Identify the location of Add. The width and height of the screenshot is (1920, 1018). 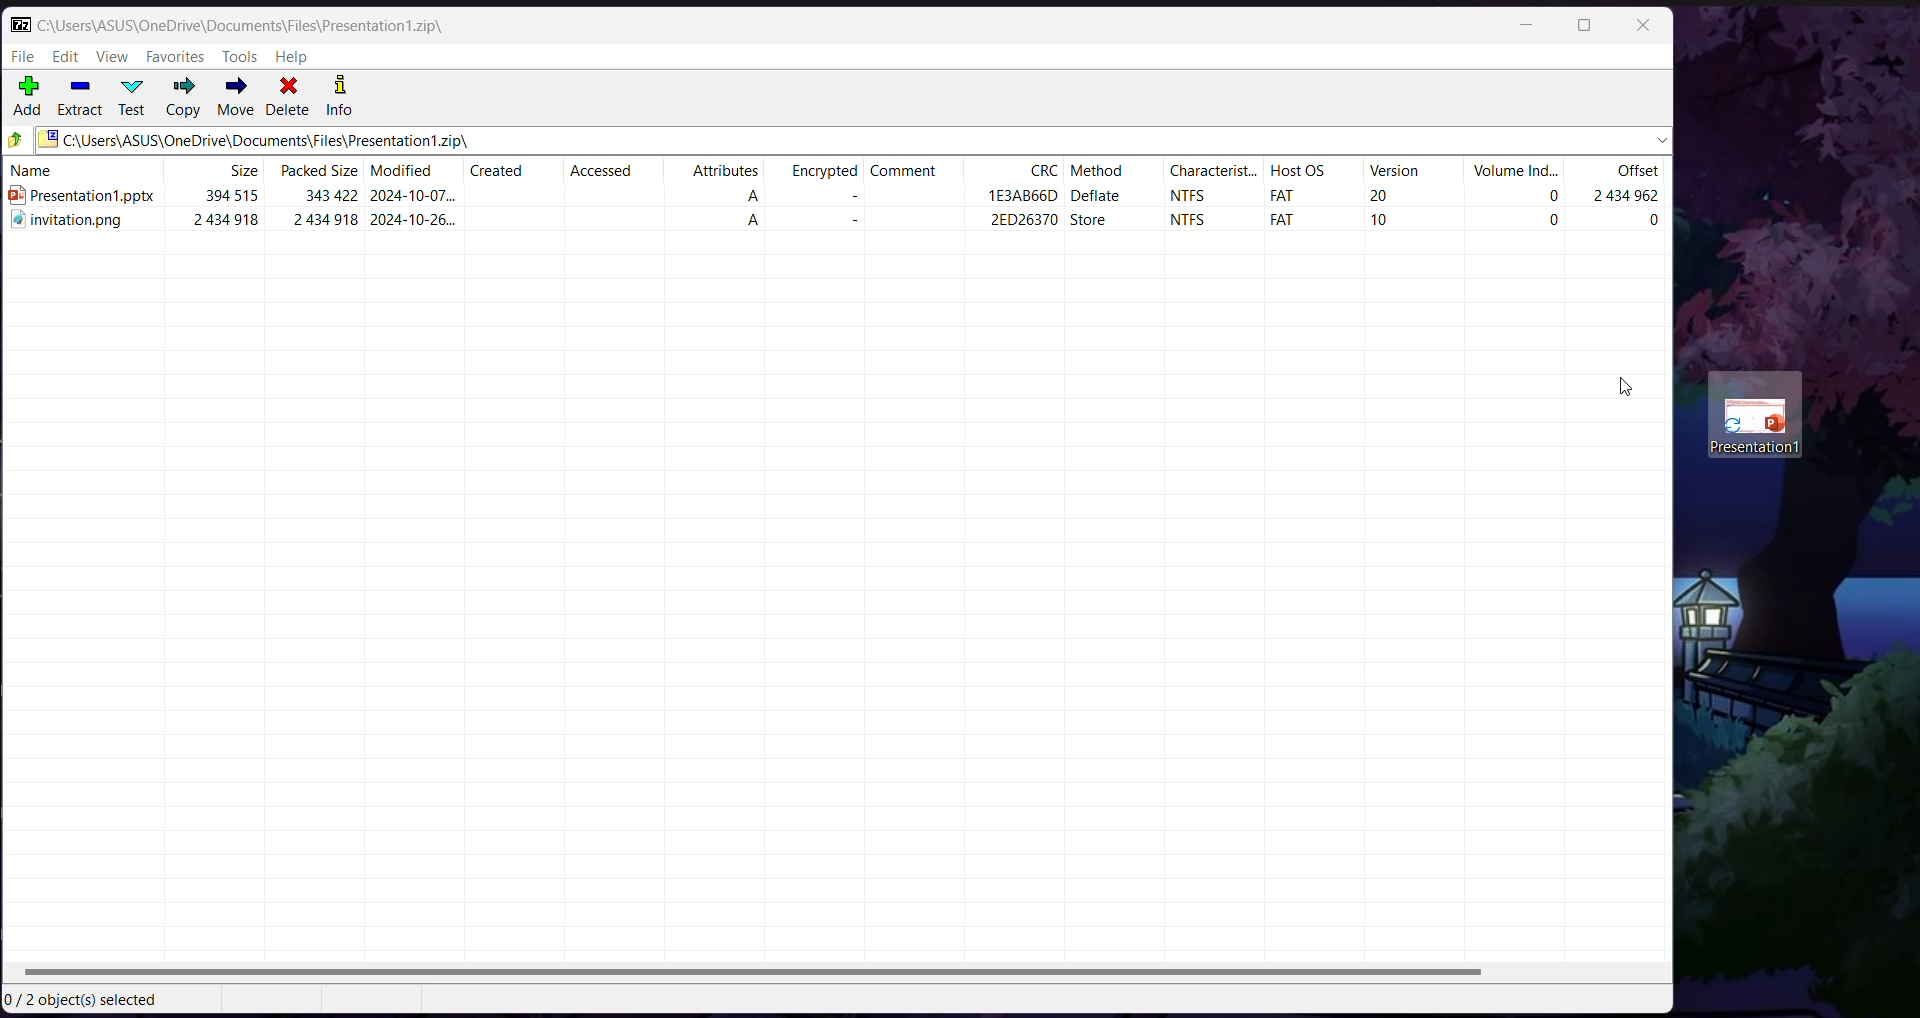
(28, 97).